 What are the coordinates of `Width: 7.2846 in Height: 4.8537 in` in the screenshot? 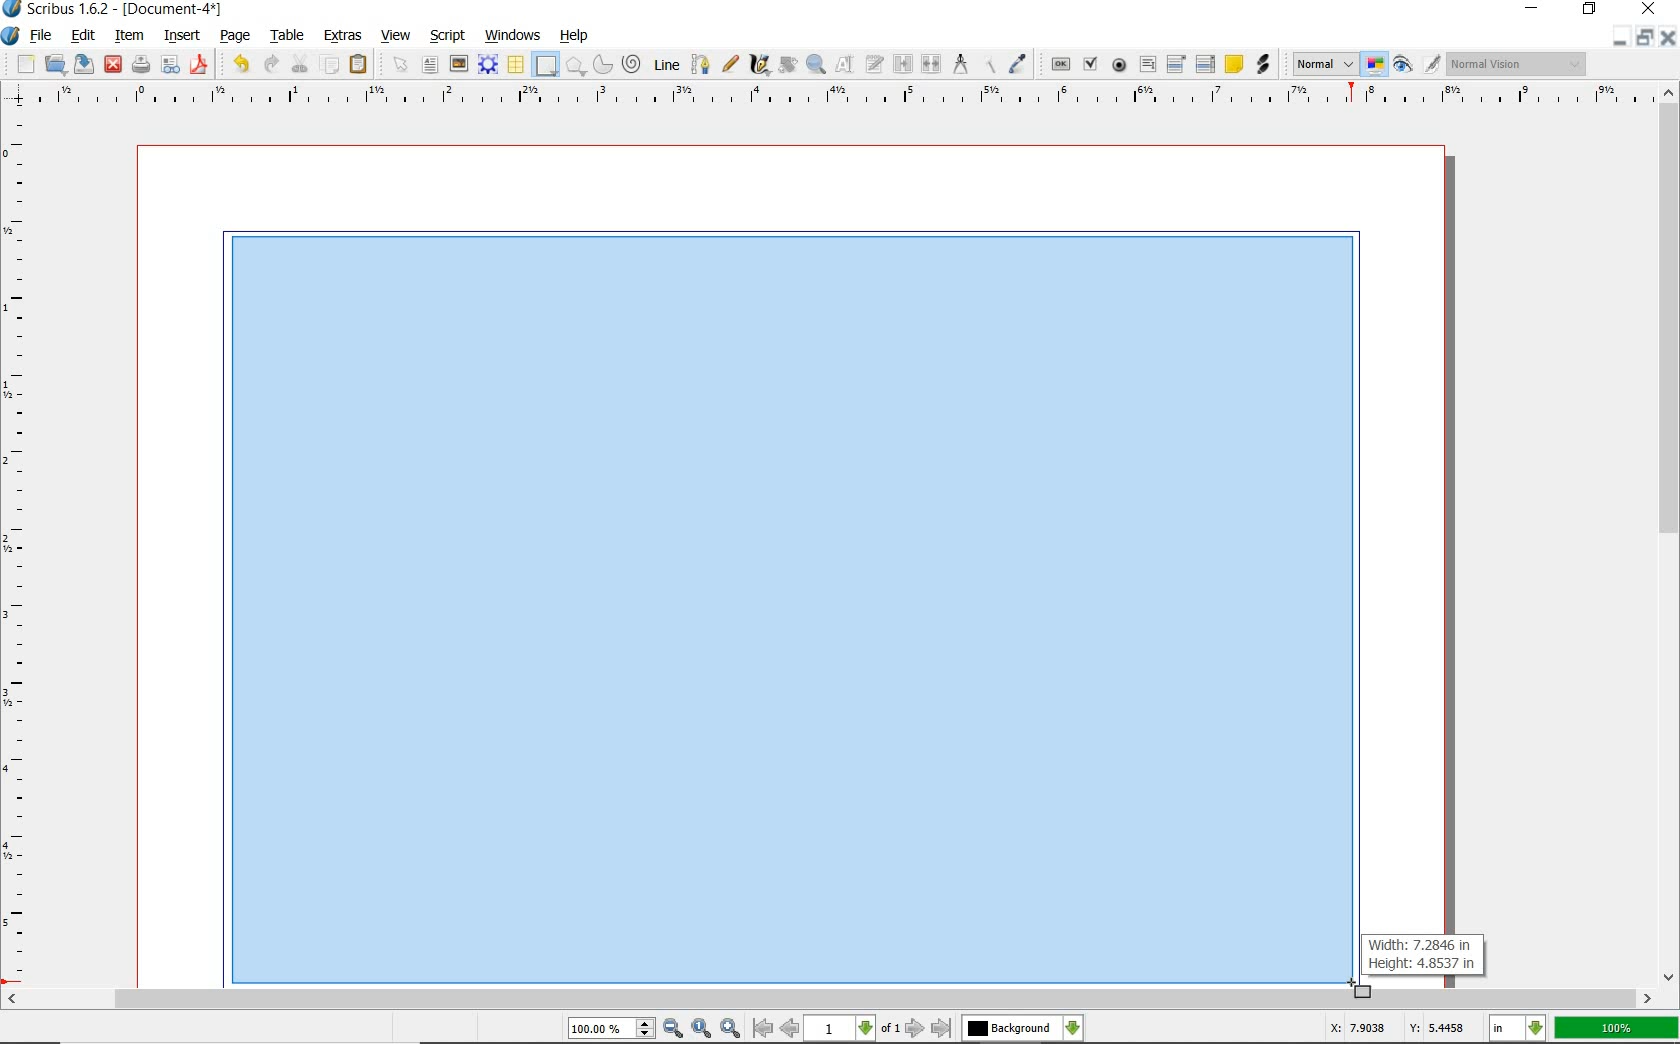 It's located at (1424, 954).